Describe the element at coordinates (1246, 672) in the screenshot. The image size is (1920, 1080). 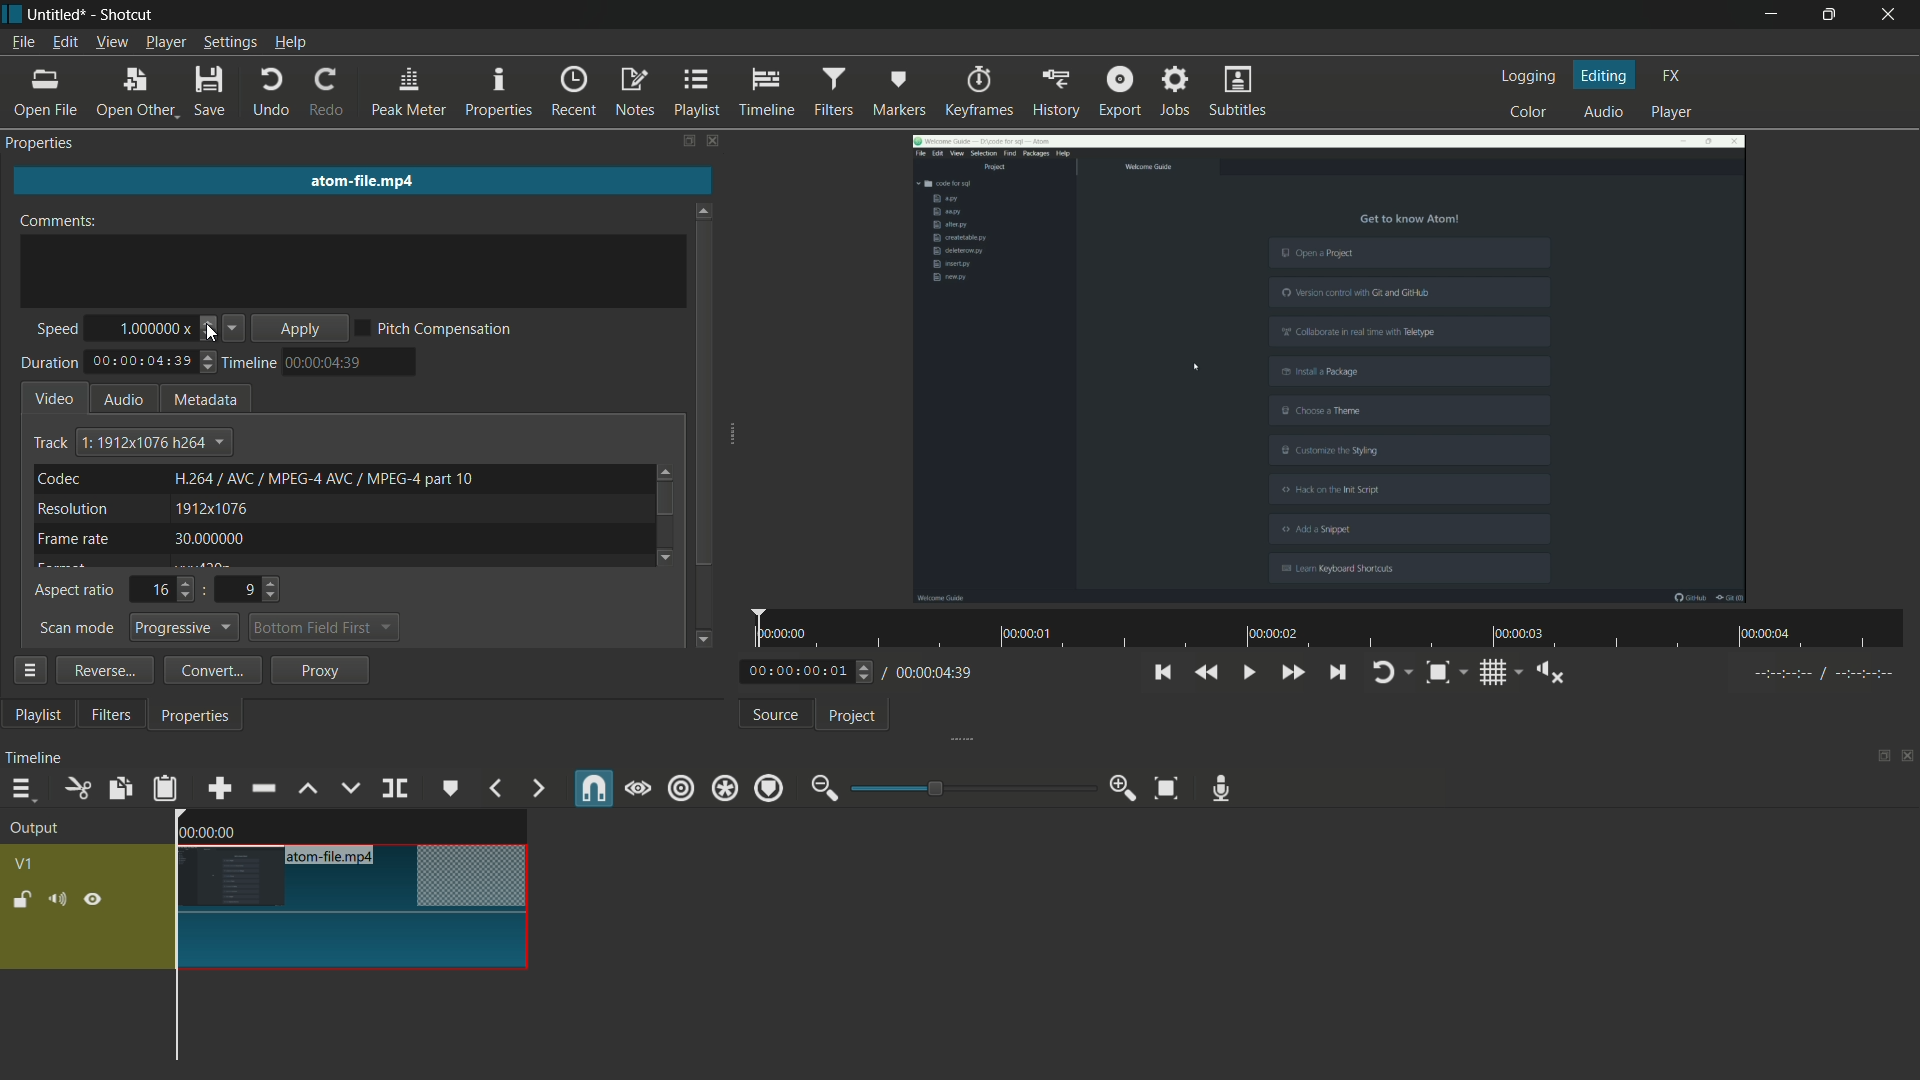
I see `toggle play or pause` at that location.